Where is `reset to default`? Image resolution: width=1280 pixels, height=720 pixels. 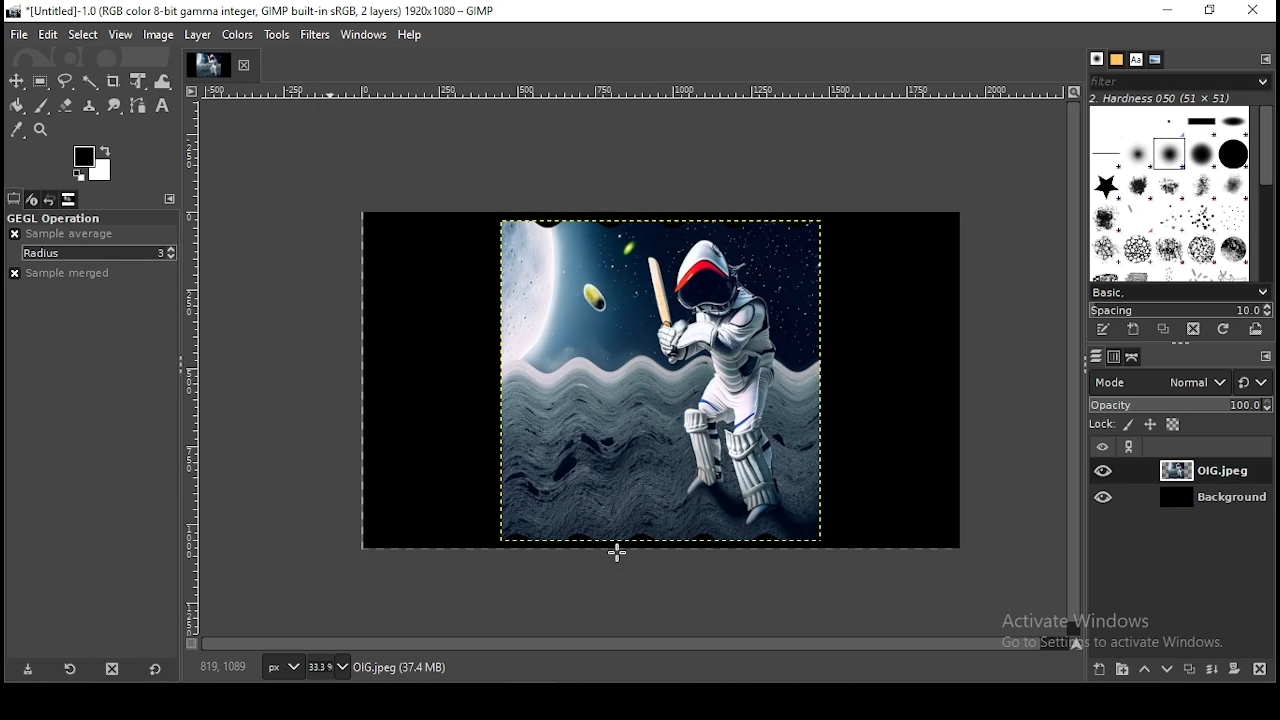 reset to default is located at coordinates (154, 670).